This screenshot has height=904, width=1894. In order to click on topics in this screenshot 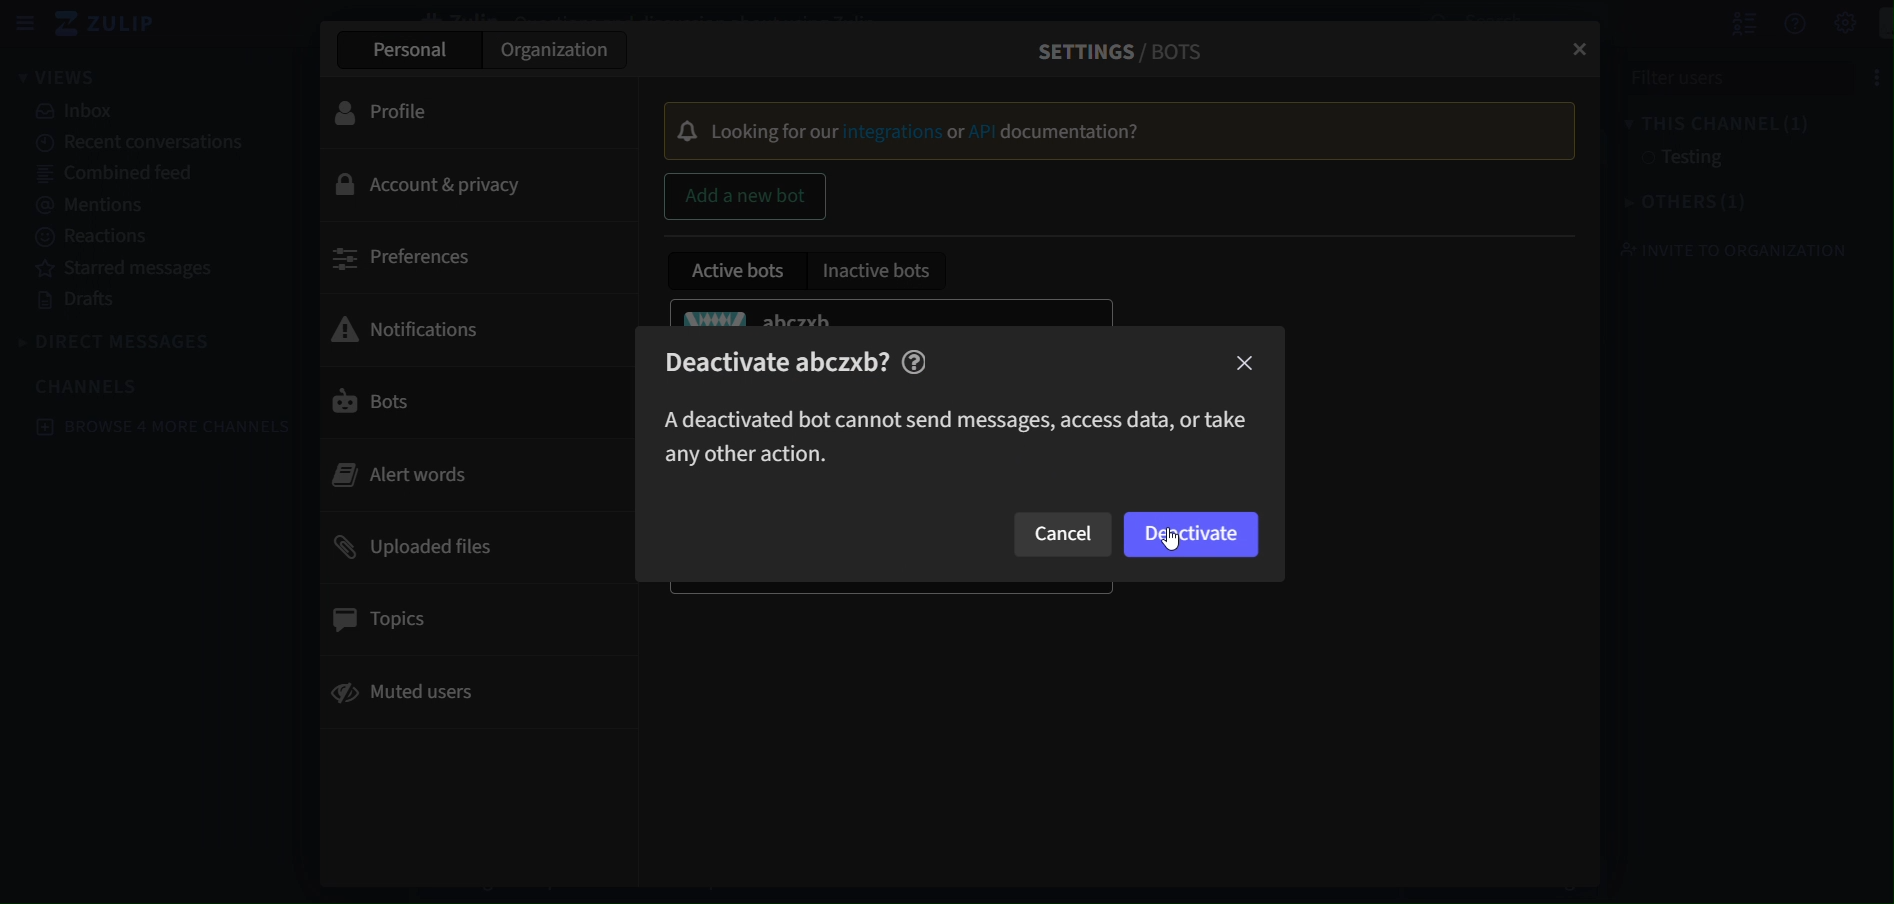, I will do `click(387, 621)`.